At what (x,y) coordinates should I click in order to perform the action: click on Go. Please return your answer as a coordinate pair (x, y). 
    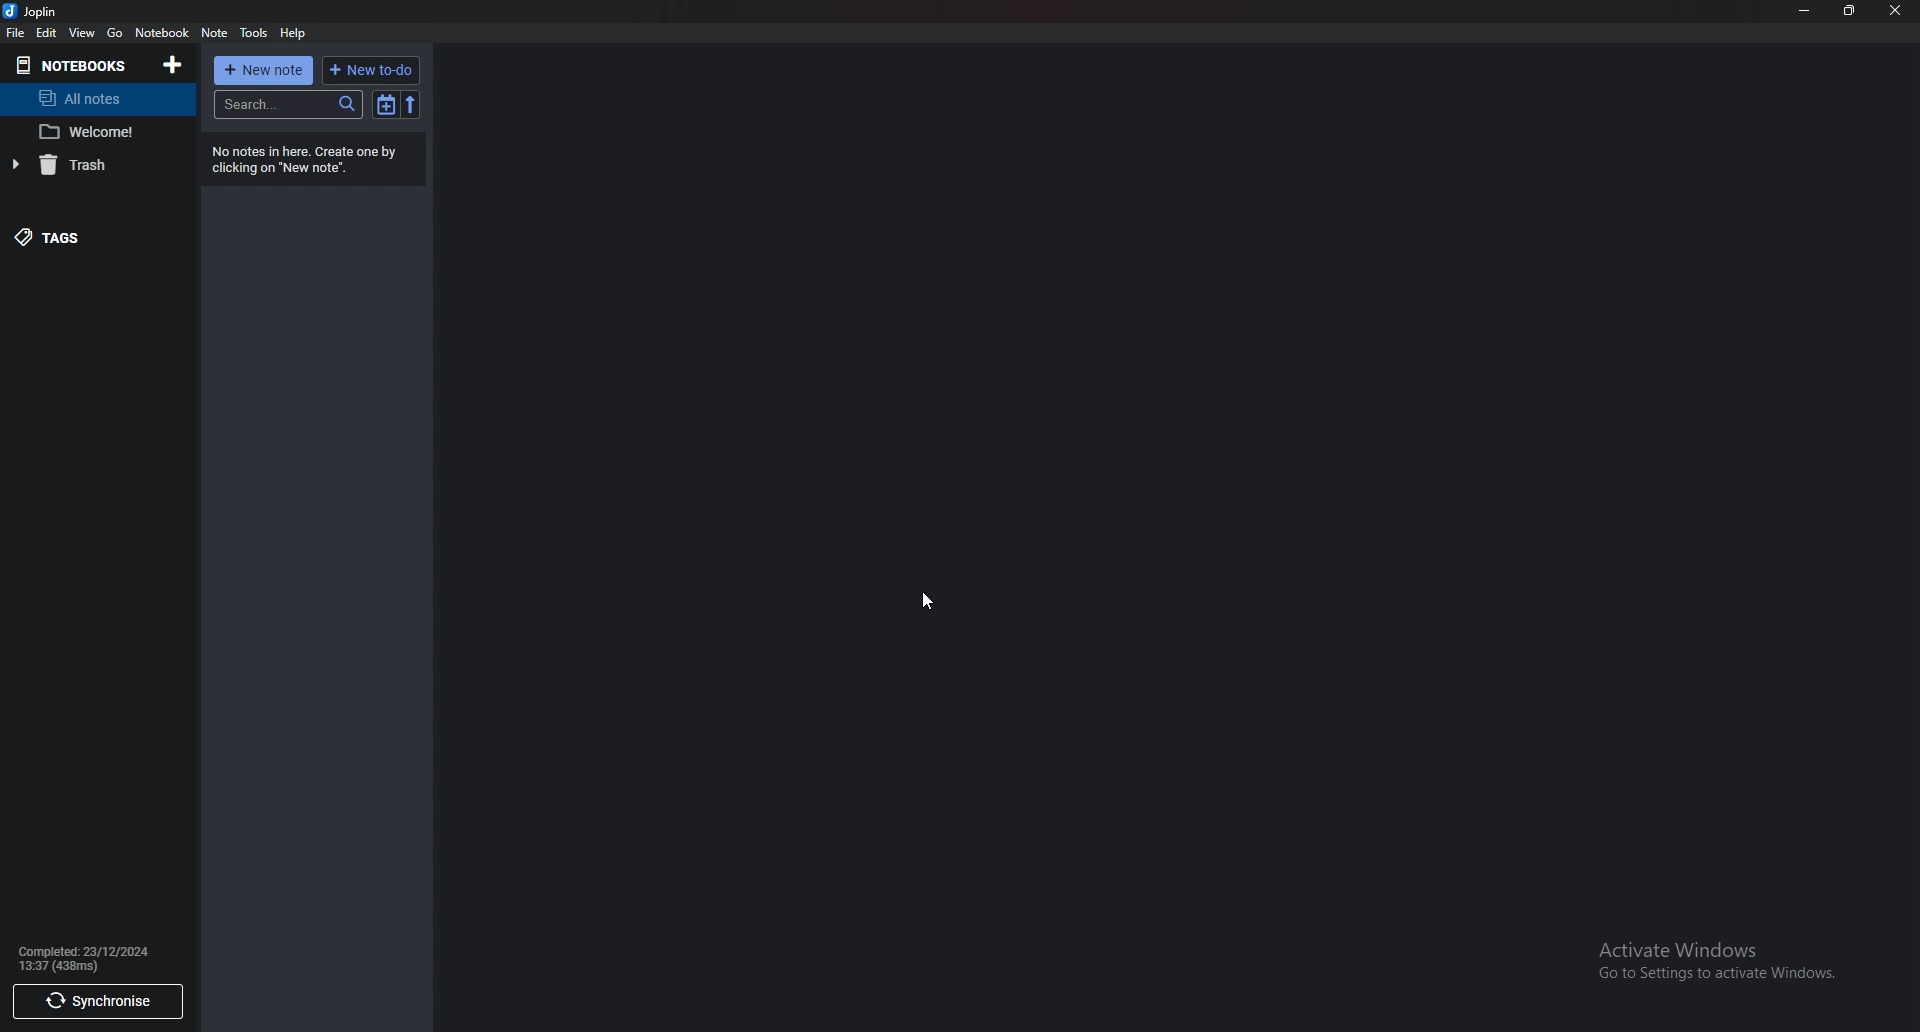
    Looking at the image, I should click on (114, 32).